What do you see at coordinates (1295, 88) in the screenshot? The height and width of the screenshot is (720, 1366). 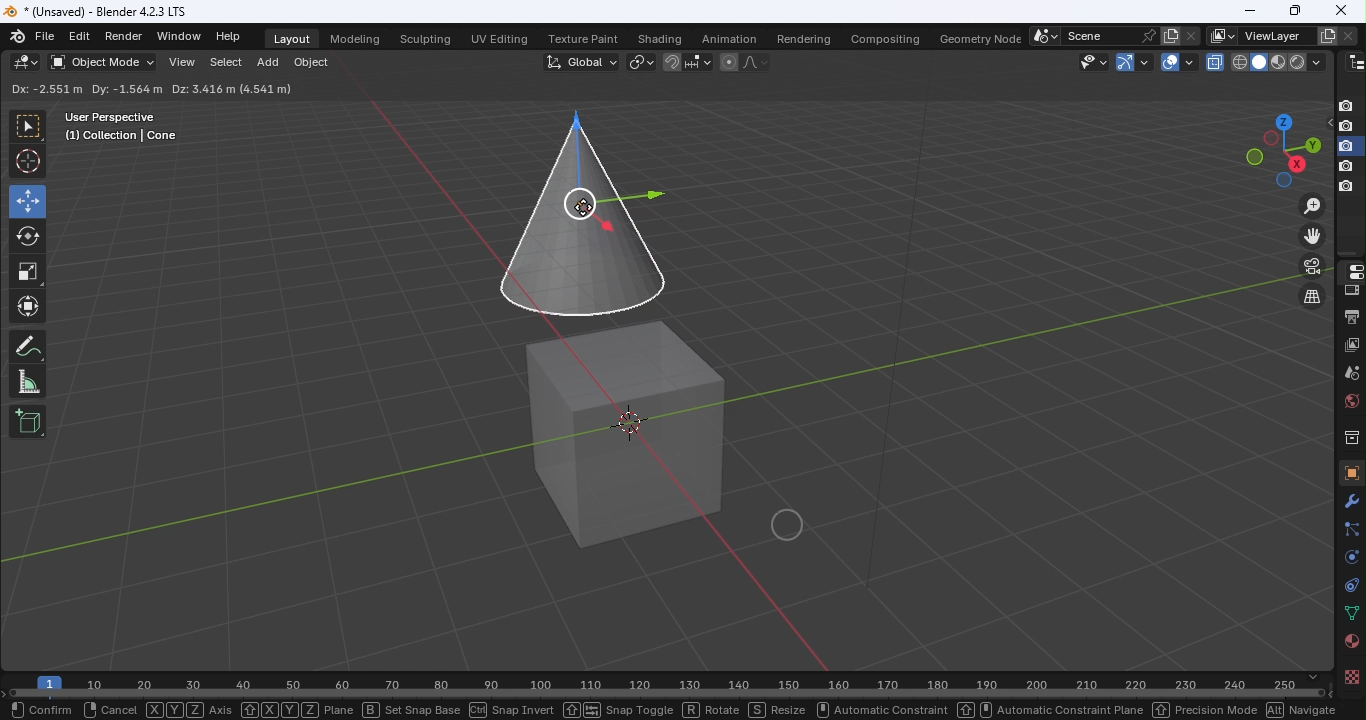 I see `Drop down menu` at bounding box center [1295, 88].